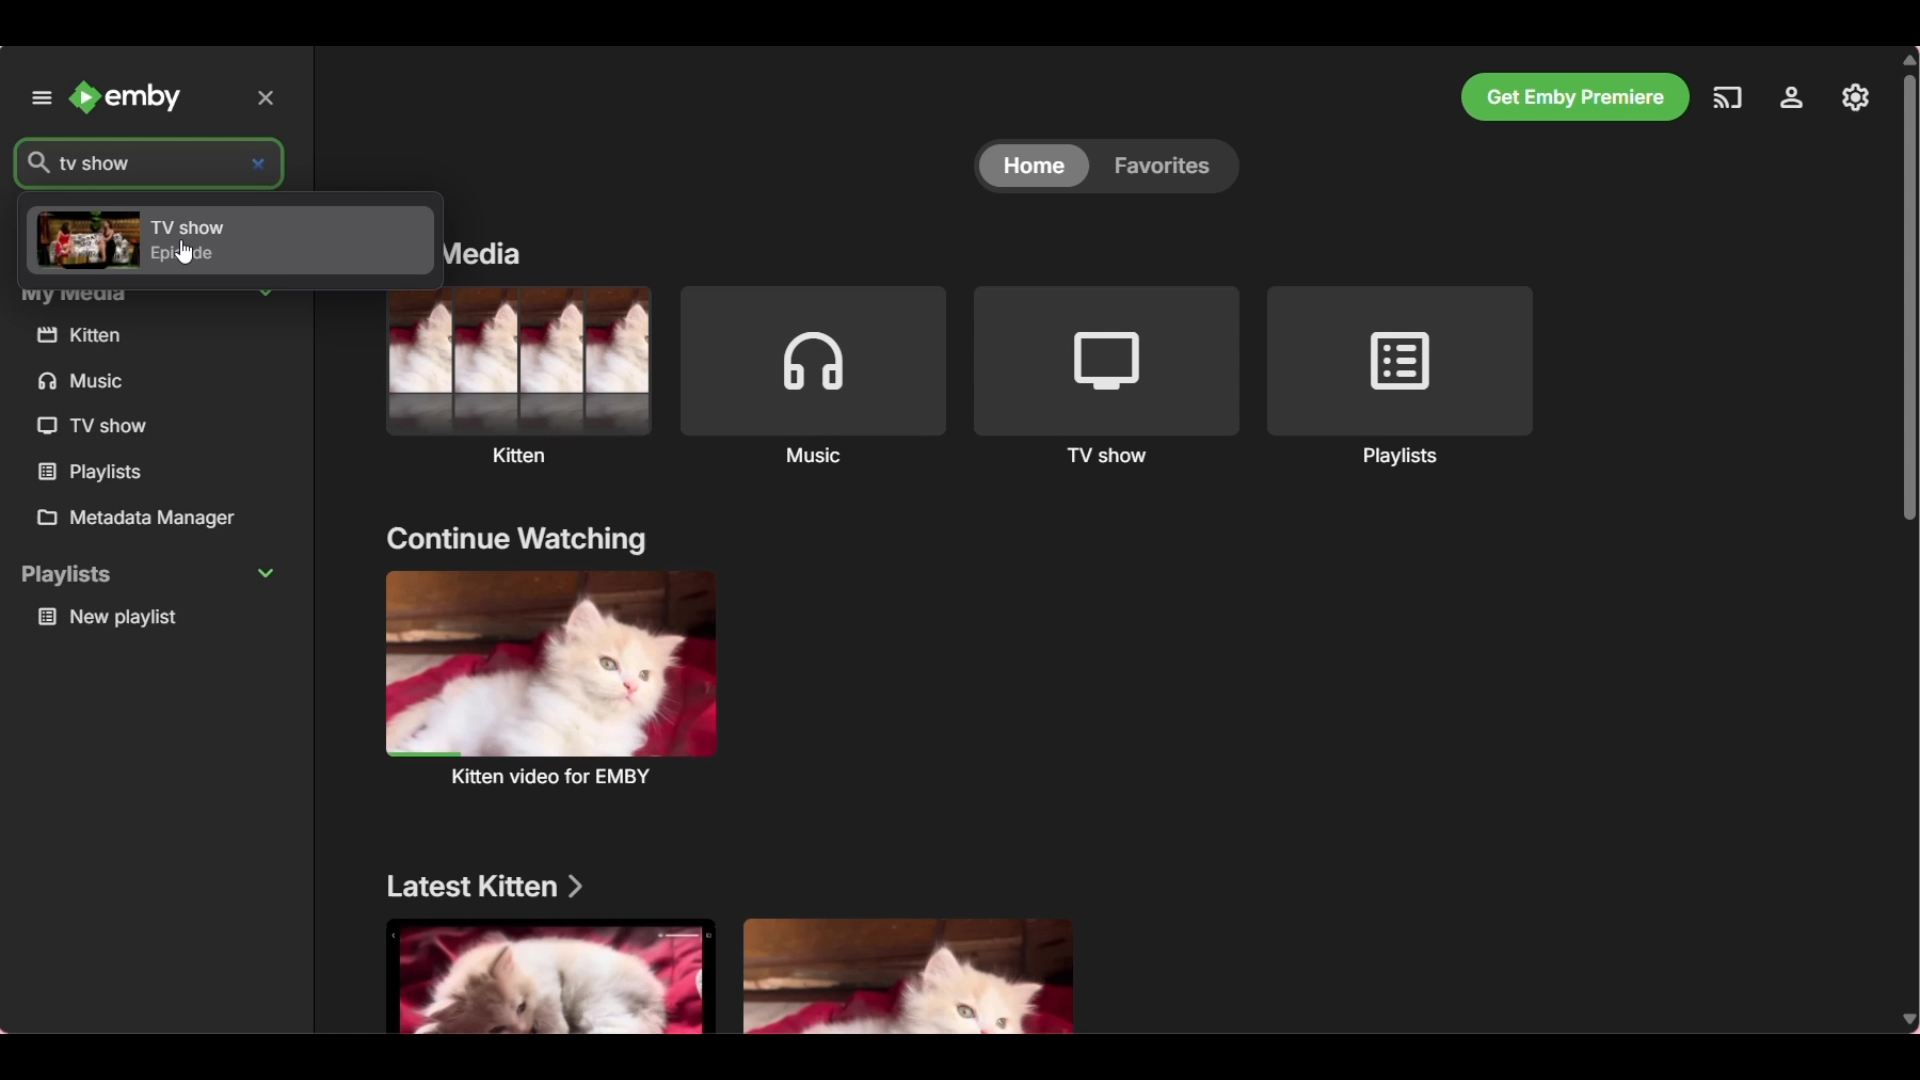 The image size is (1920, 1080). Describe the element at coordinates (544, 979) in the screenshot. I see `Media files under above mentioned section` at that location.